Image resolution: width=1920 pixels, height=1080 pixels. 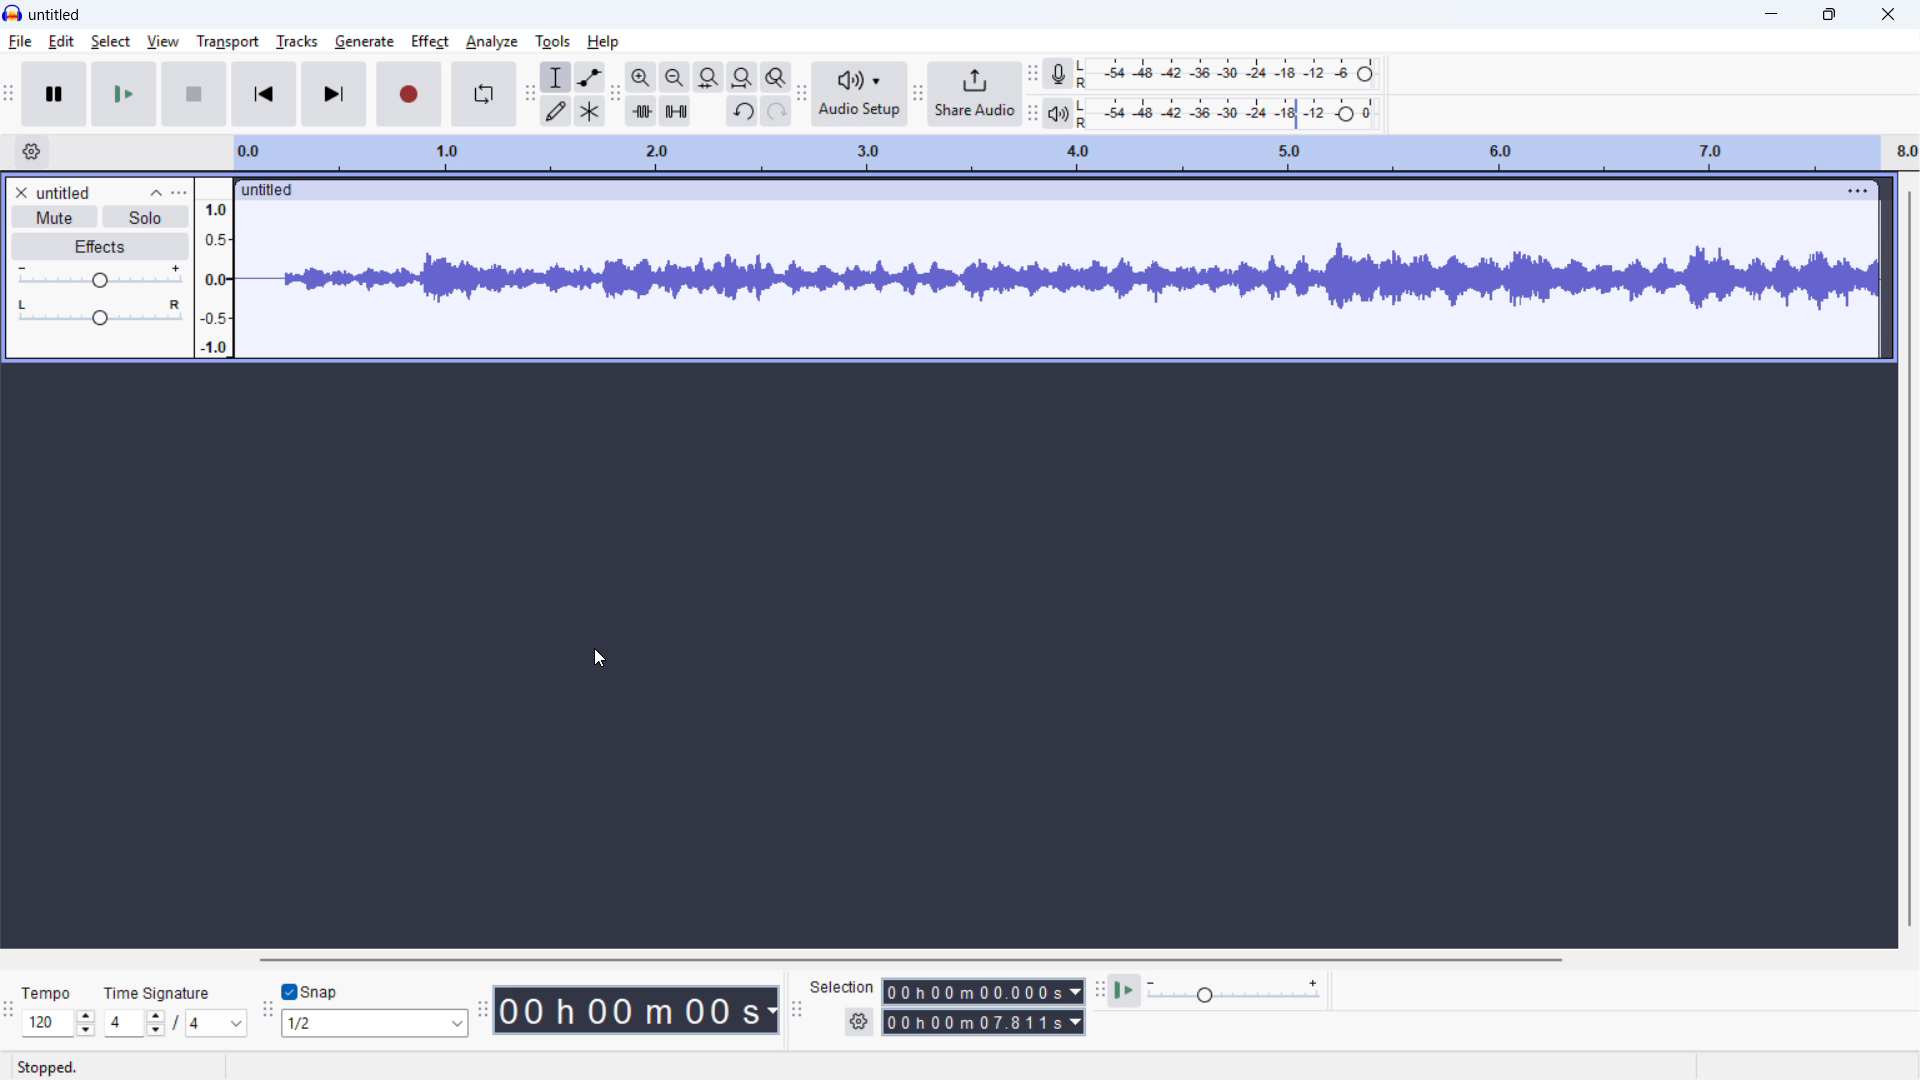 What do you see at coordinates (156, 192) in the screenshot?
I see `collapse` at bounding box center [156, 192].